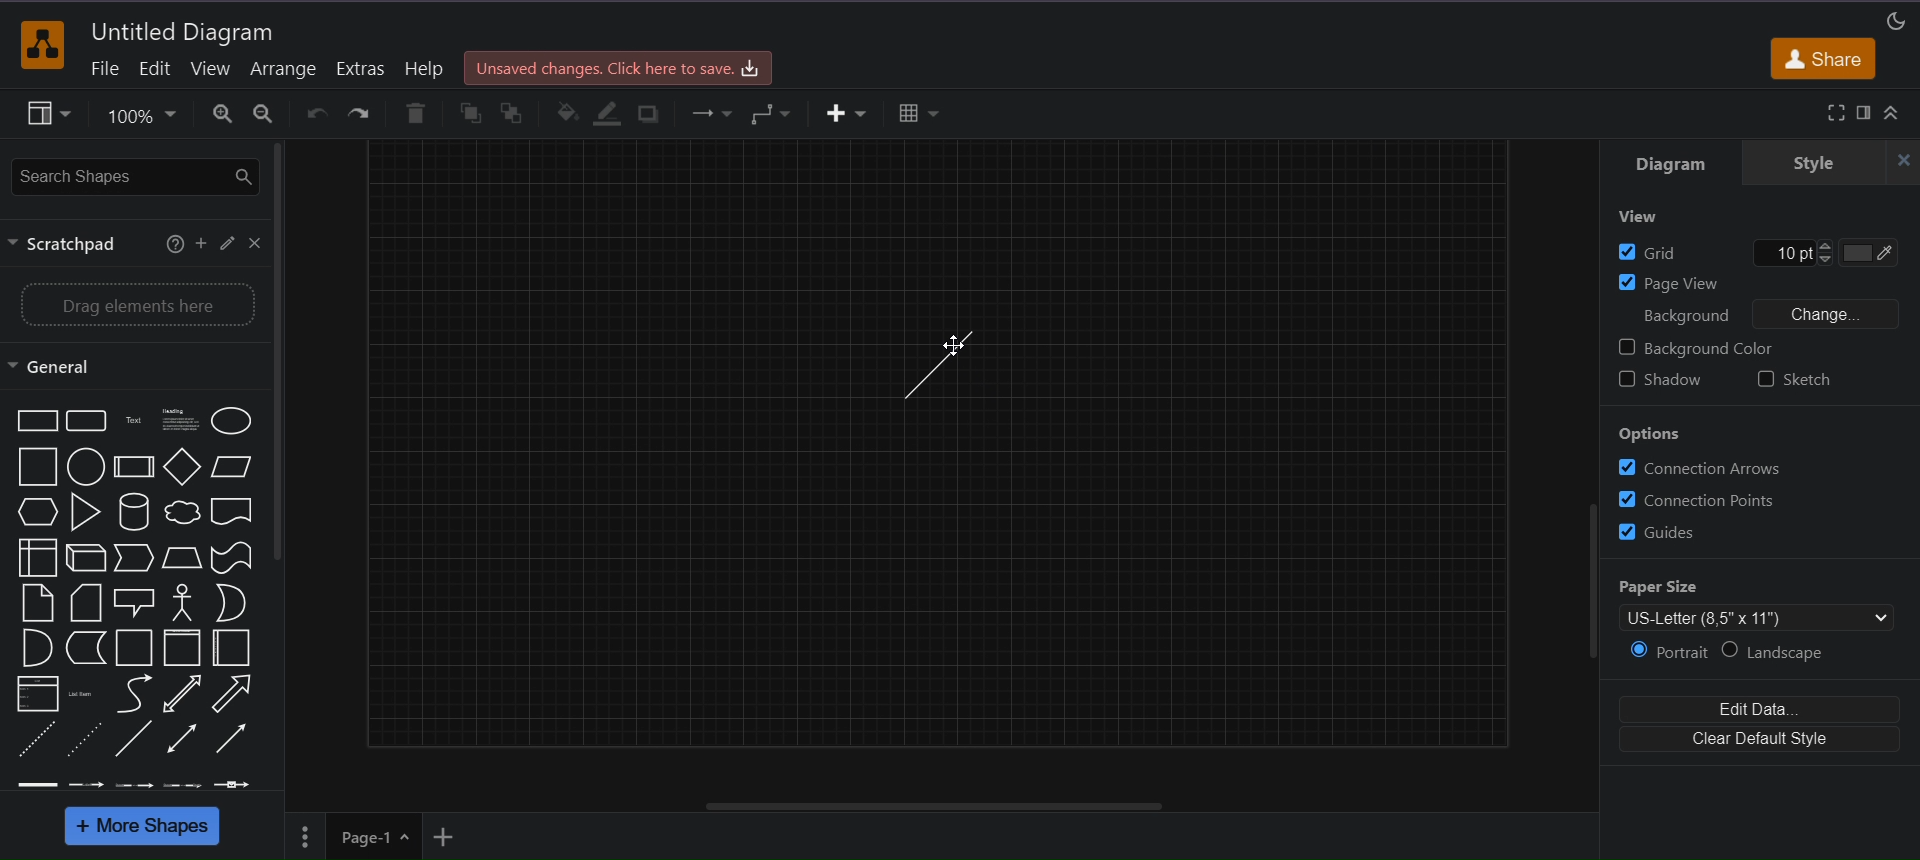 The image size is (1920, 860). What do you see at coordinates (1698, 345) in the screenshot?
I see `background color` at bounding box center [1698, 345].